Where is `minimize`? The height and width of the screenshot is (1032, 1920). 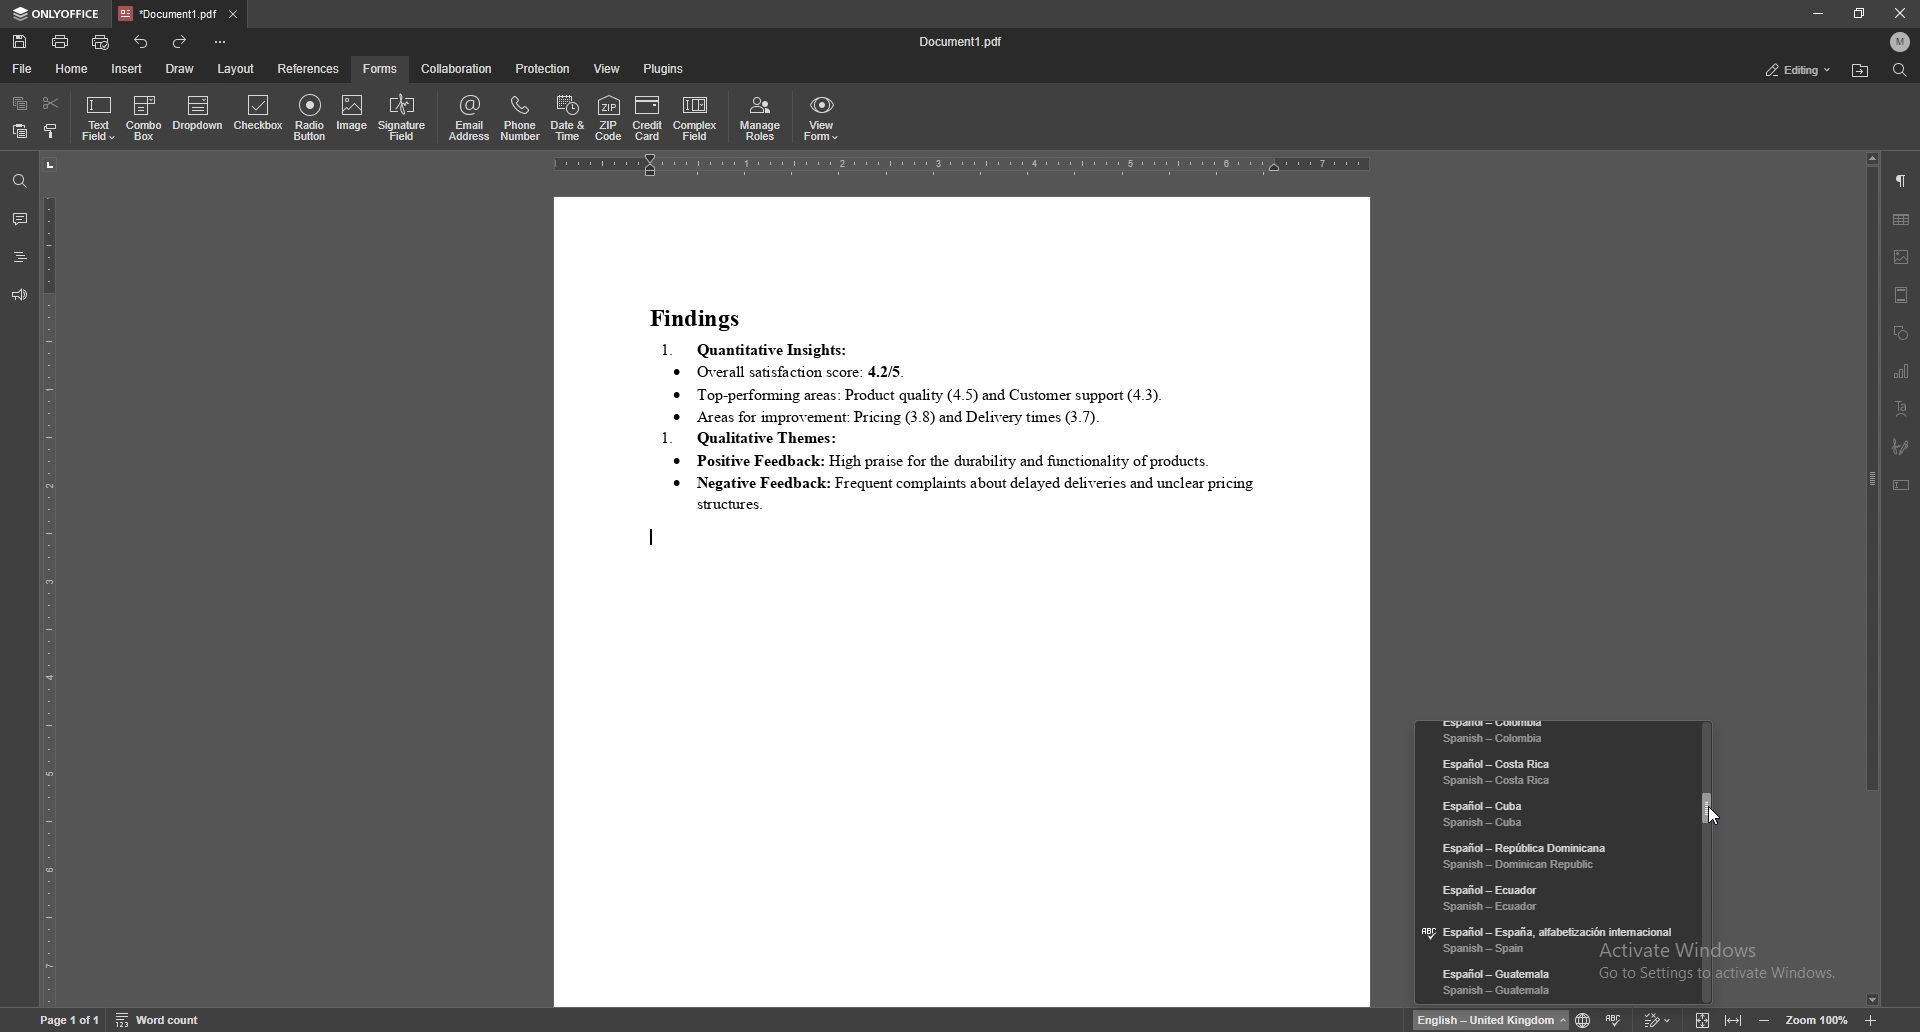
minimize is located at coordinates (1818, 13).